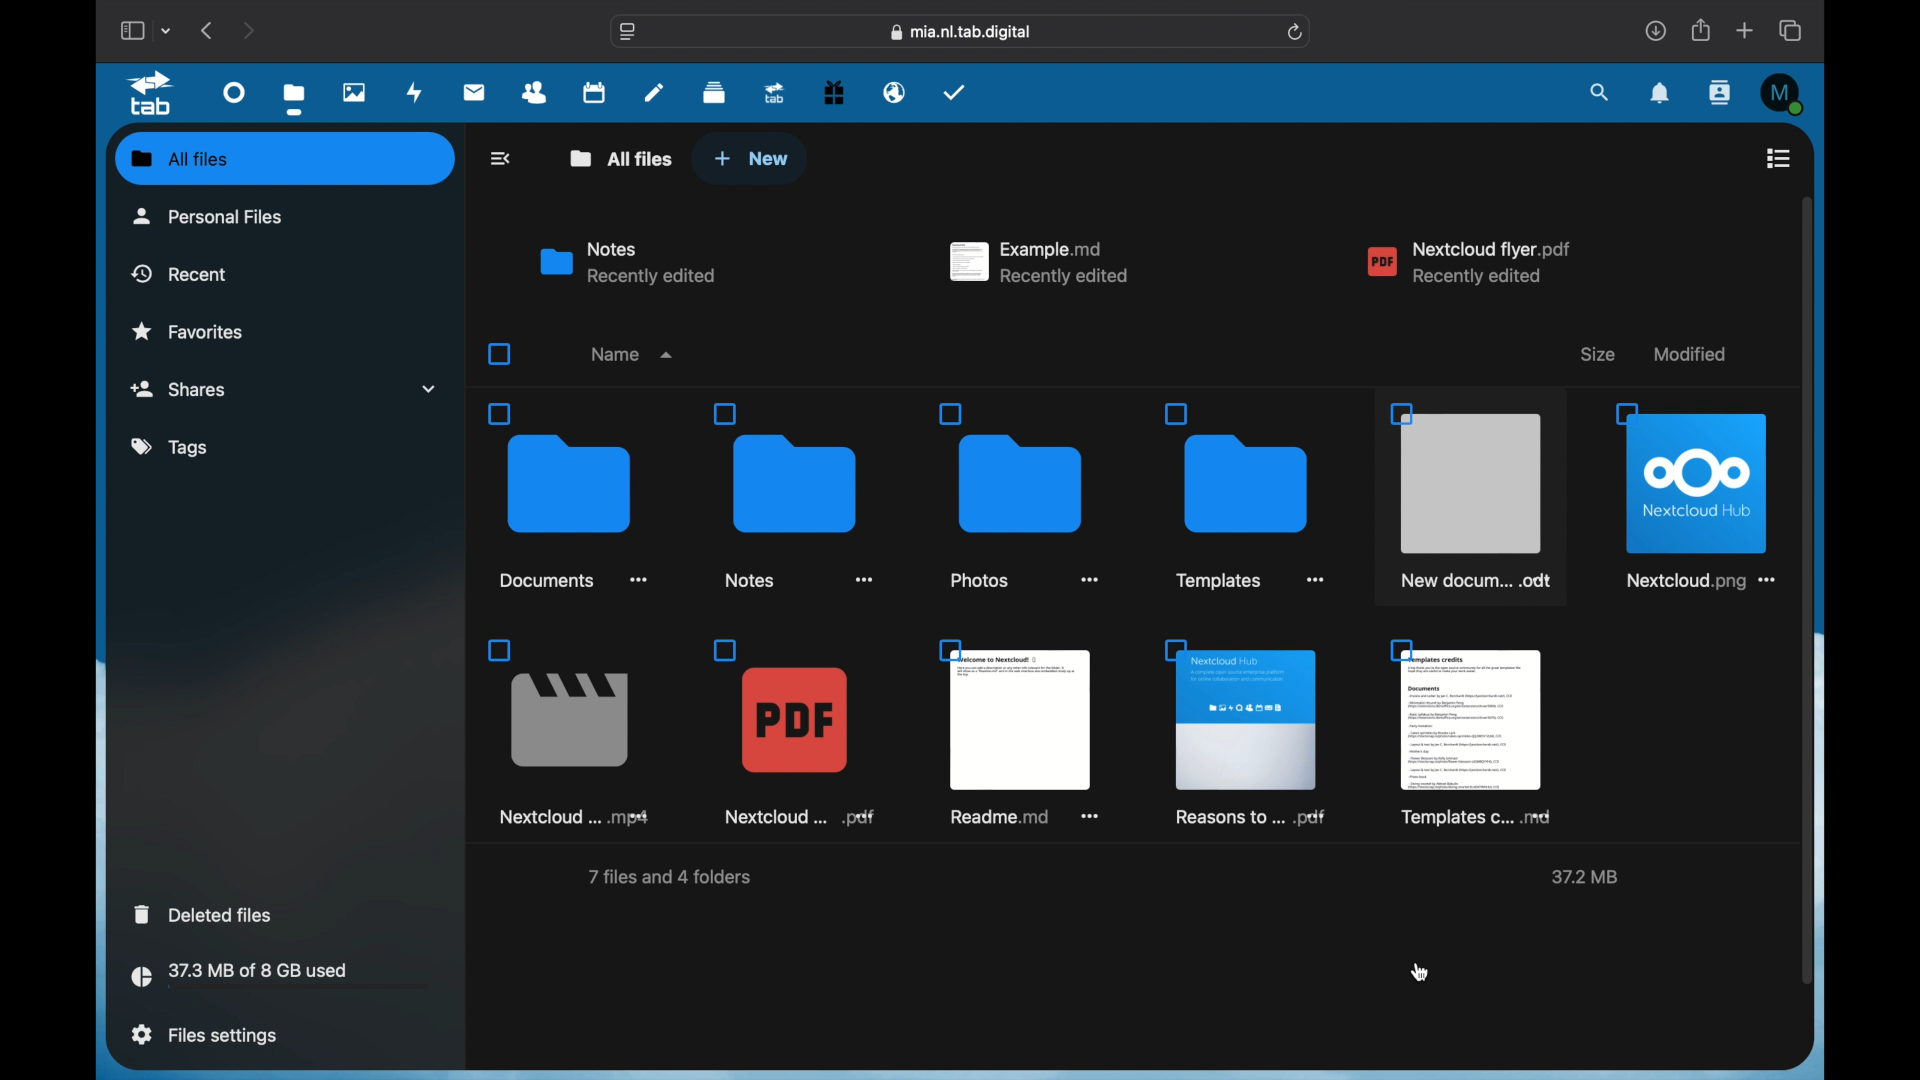 The width and height of the screenshot is (1920, 1080). What do you see at coordinates (1792, 30) in the screenshot?
I see `show tab overview` at bounding box center [1792, 30].